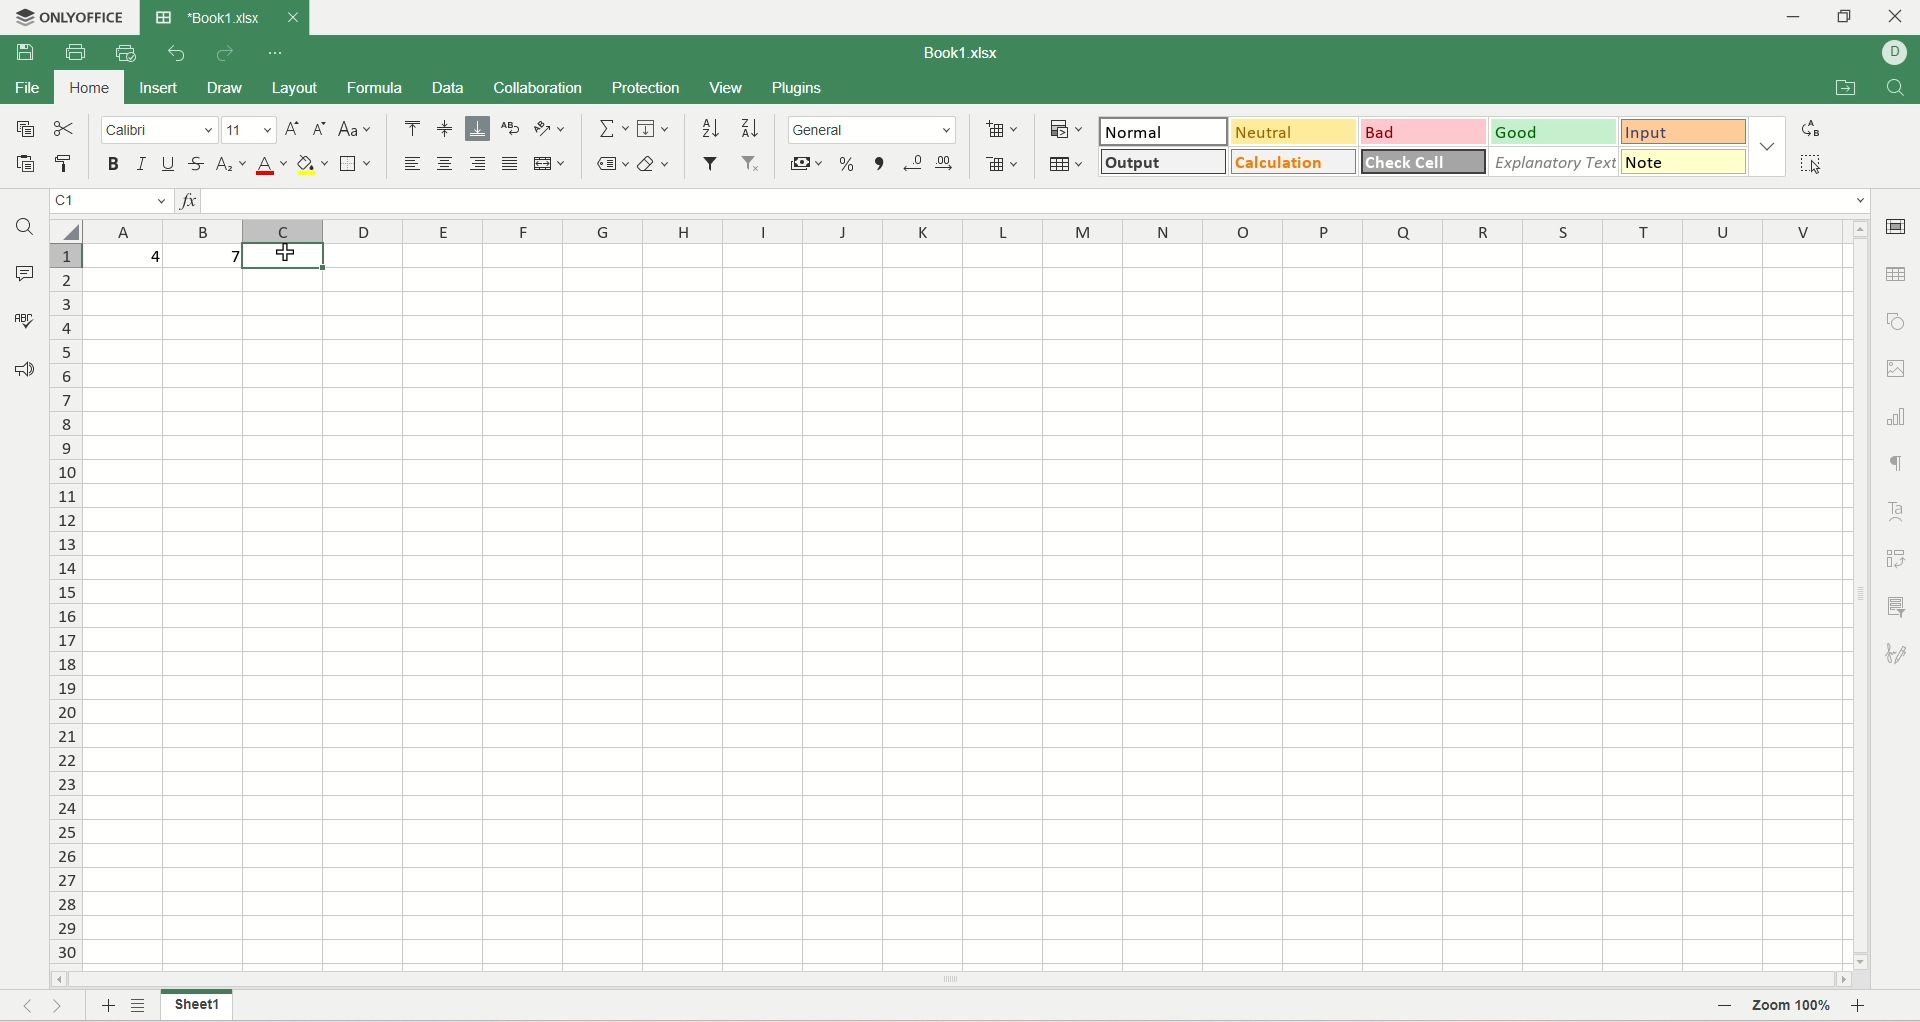 The height and width of the screenshot is (1022, 1920). What do you see at coordinates (112, 202) in the screenshot?
I see `cell position` at bounding box center [112, 202].